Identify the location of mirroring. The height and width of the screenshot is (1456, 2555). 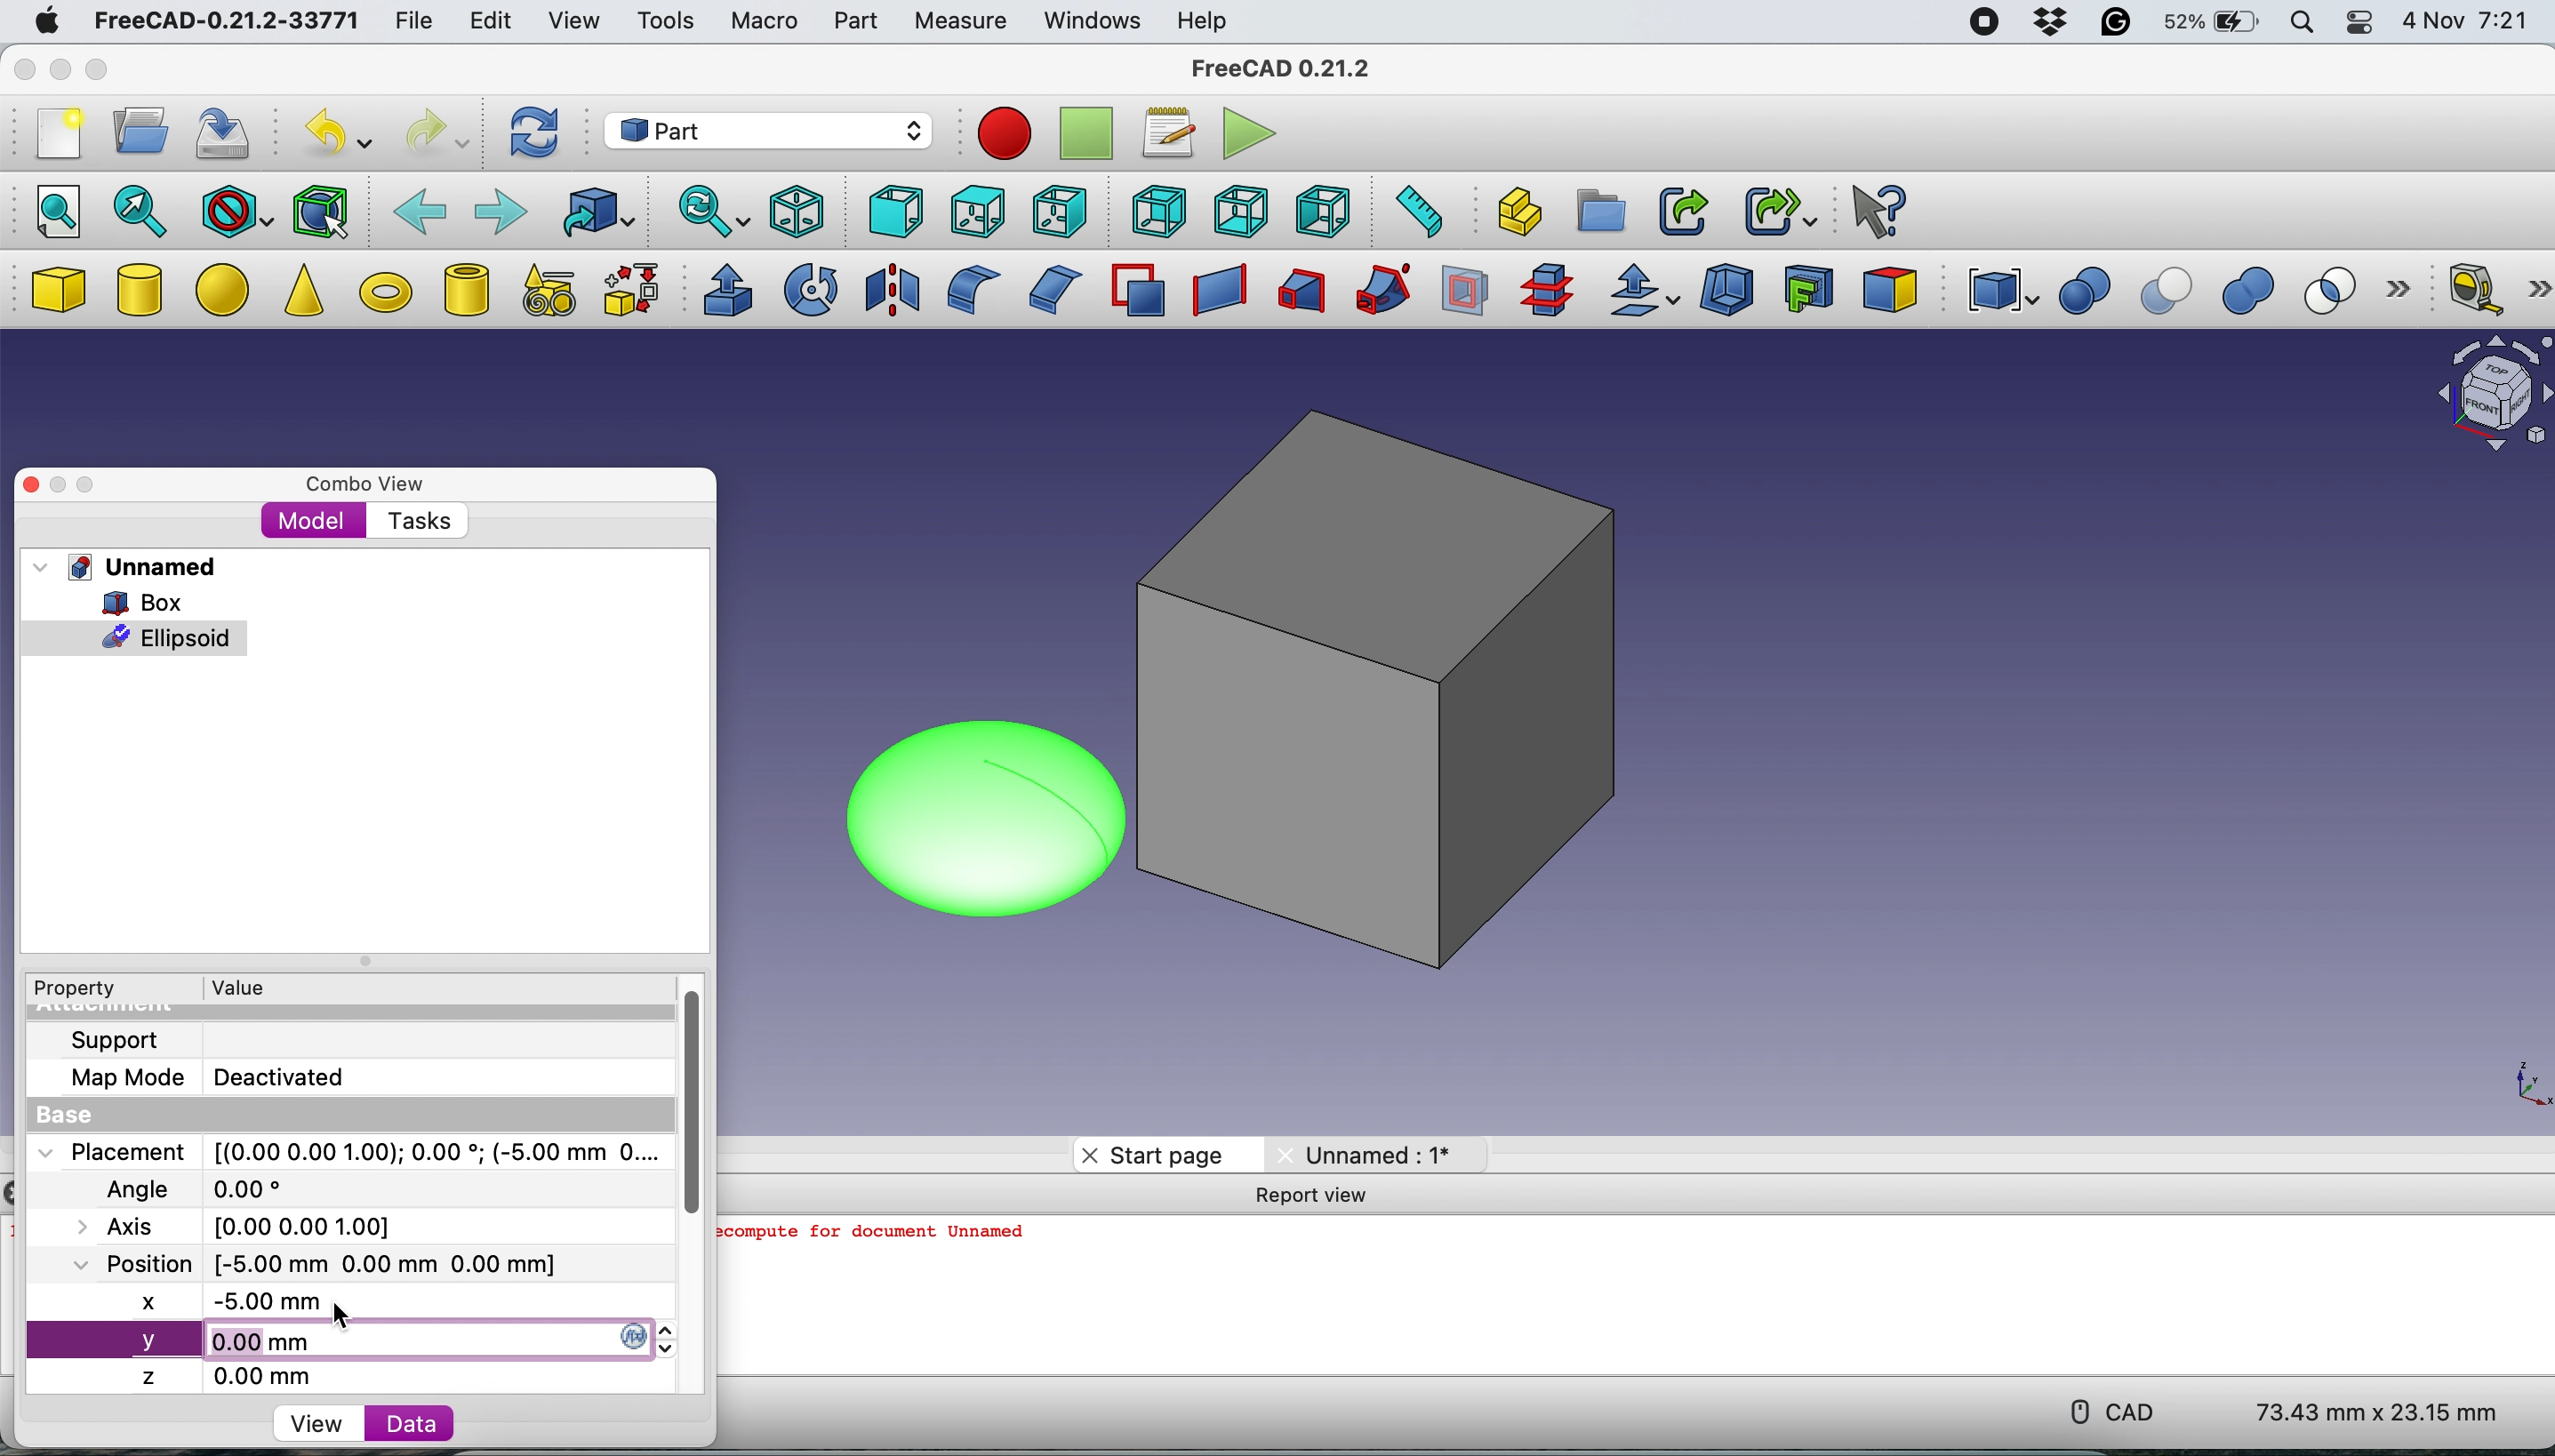
(893, 288).